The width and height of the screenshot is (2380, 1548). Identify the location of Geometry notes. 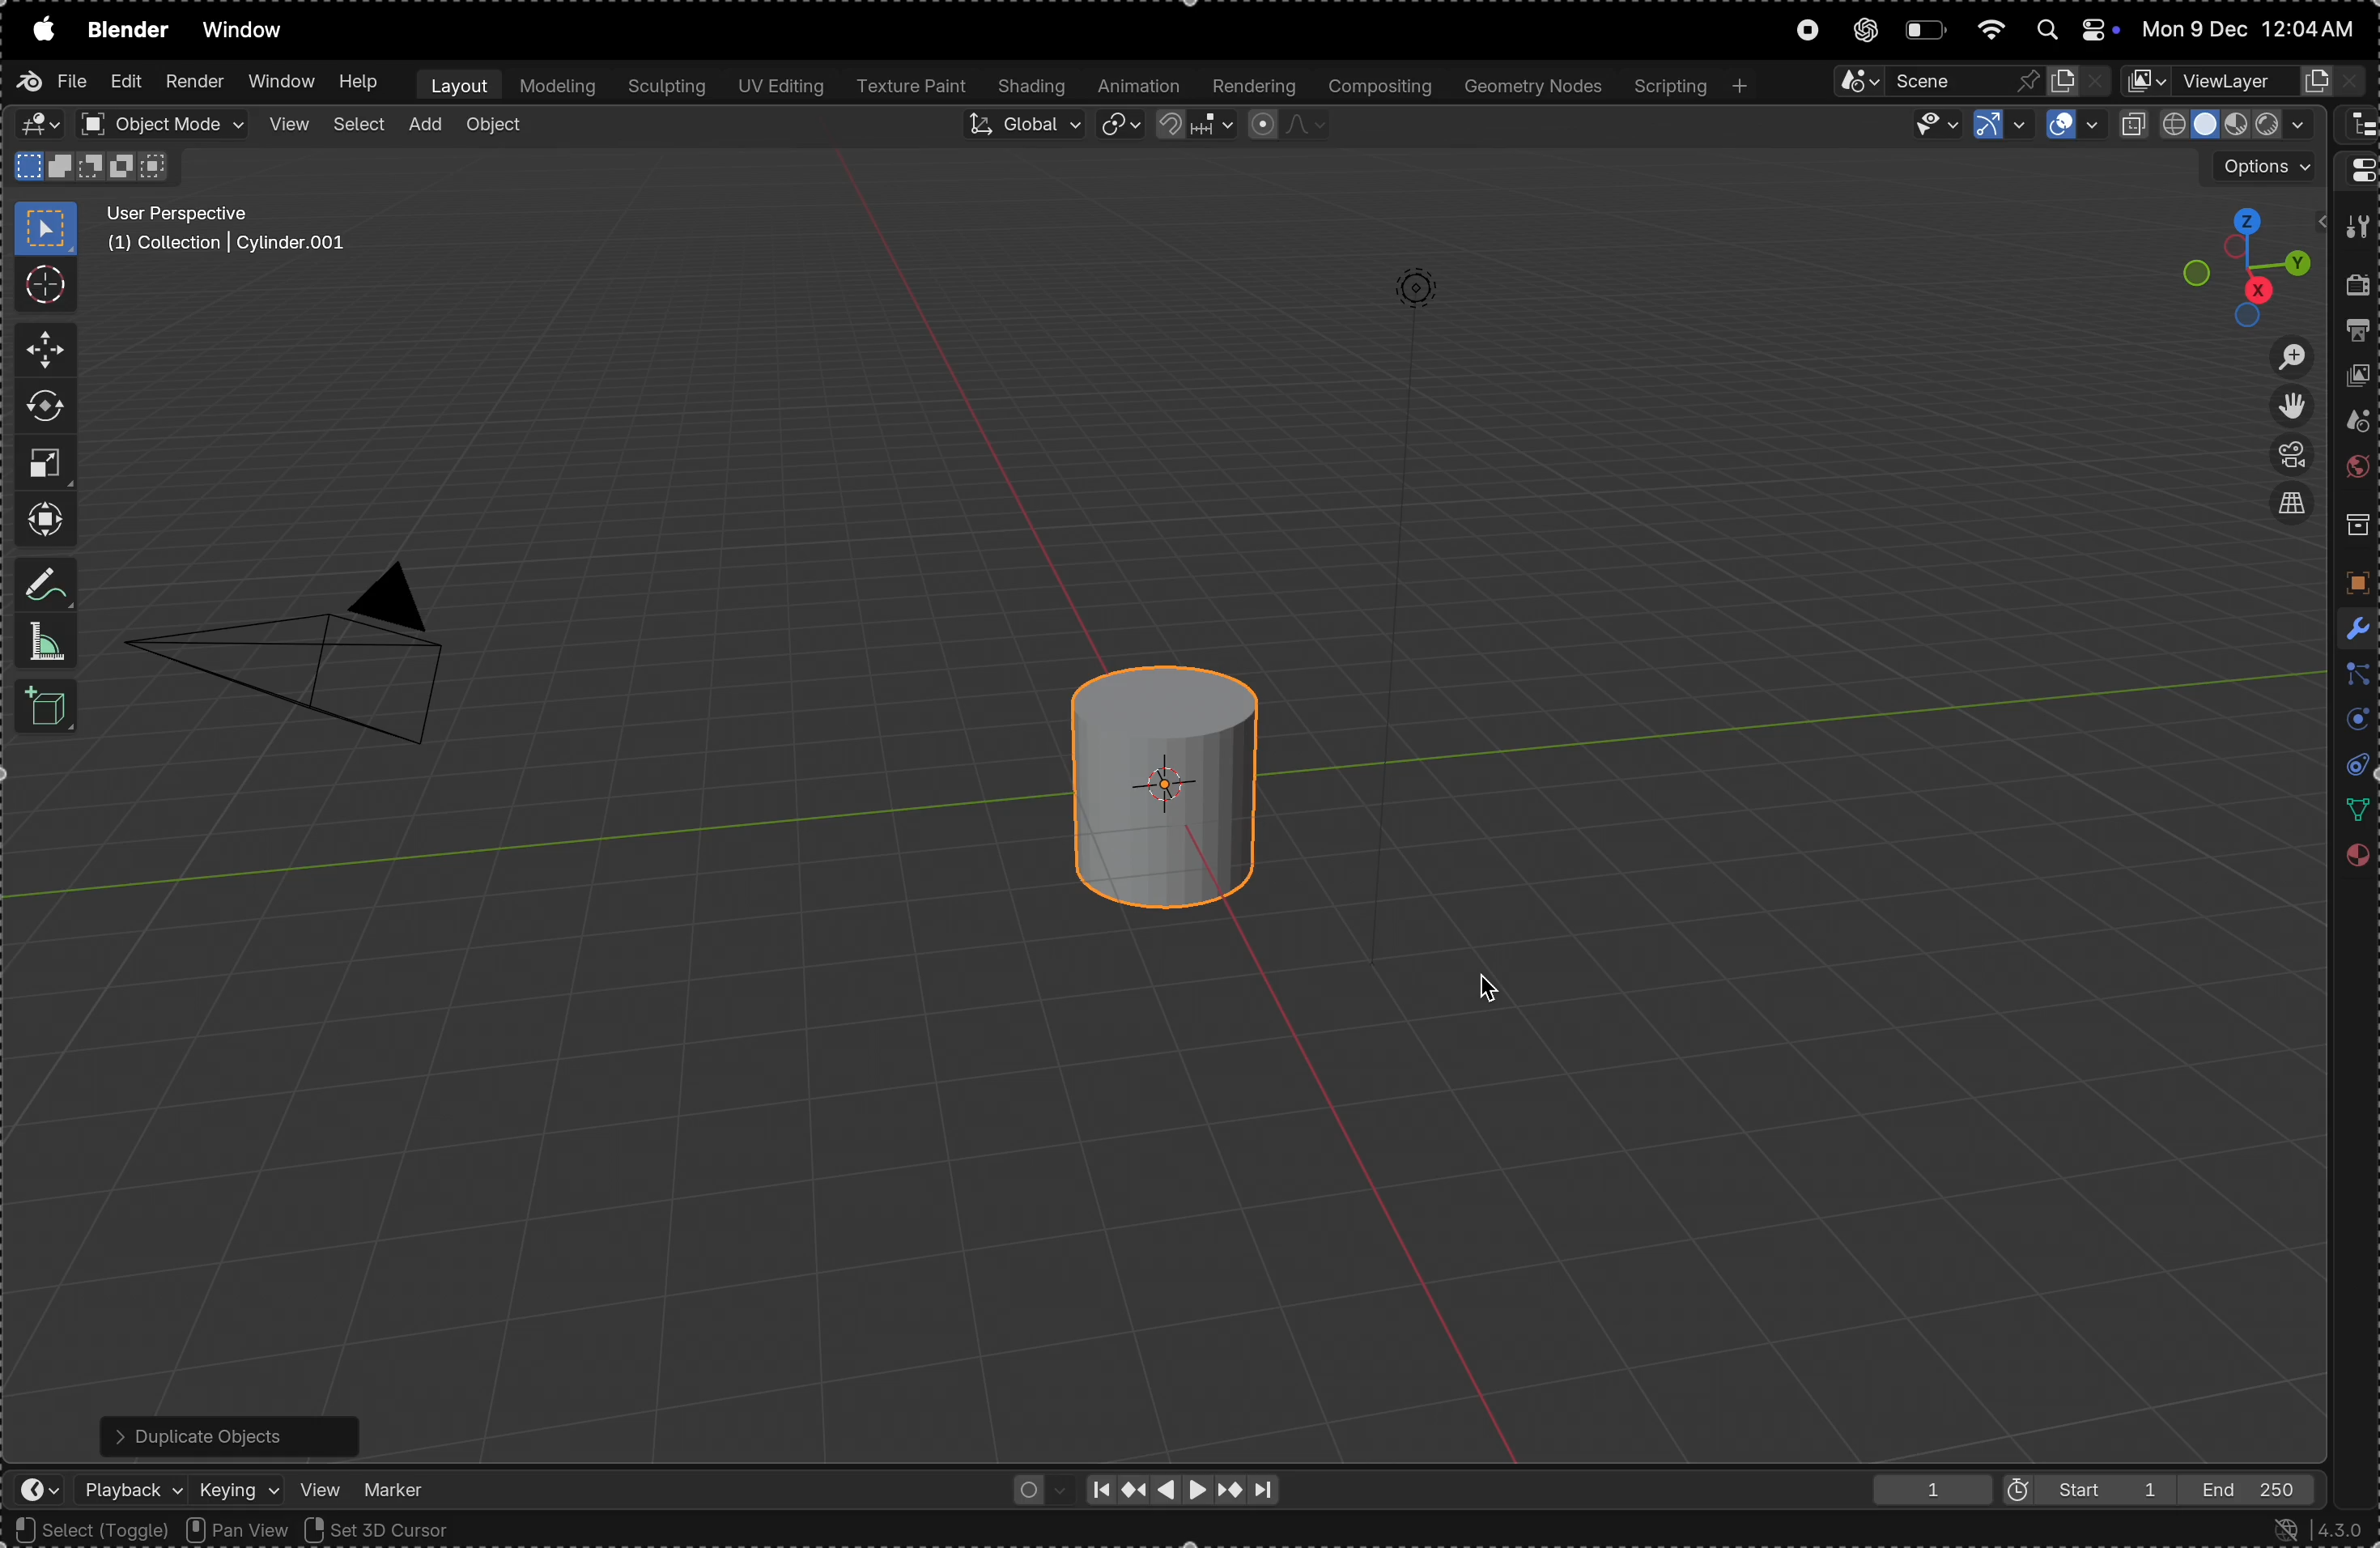
(1530, 85).